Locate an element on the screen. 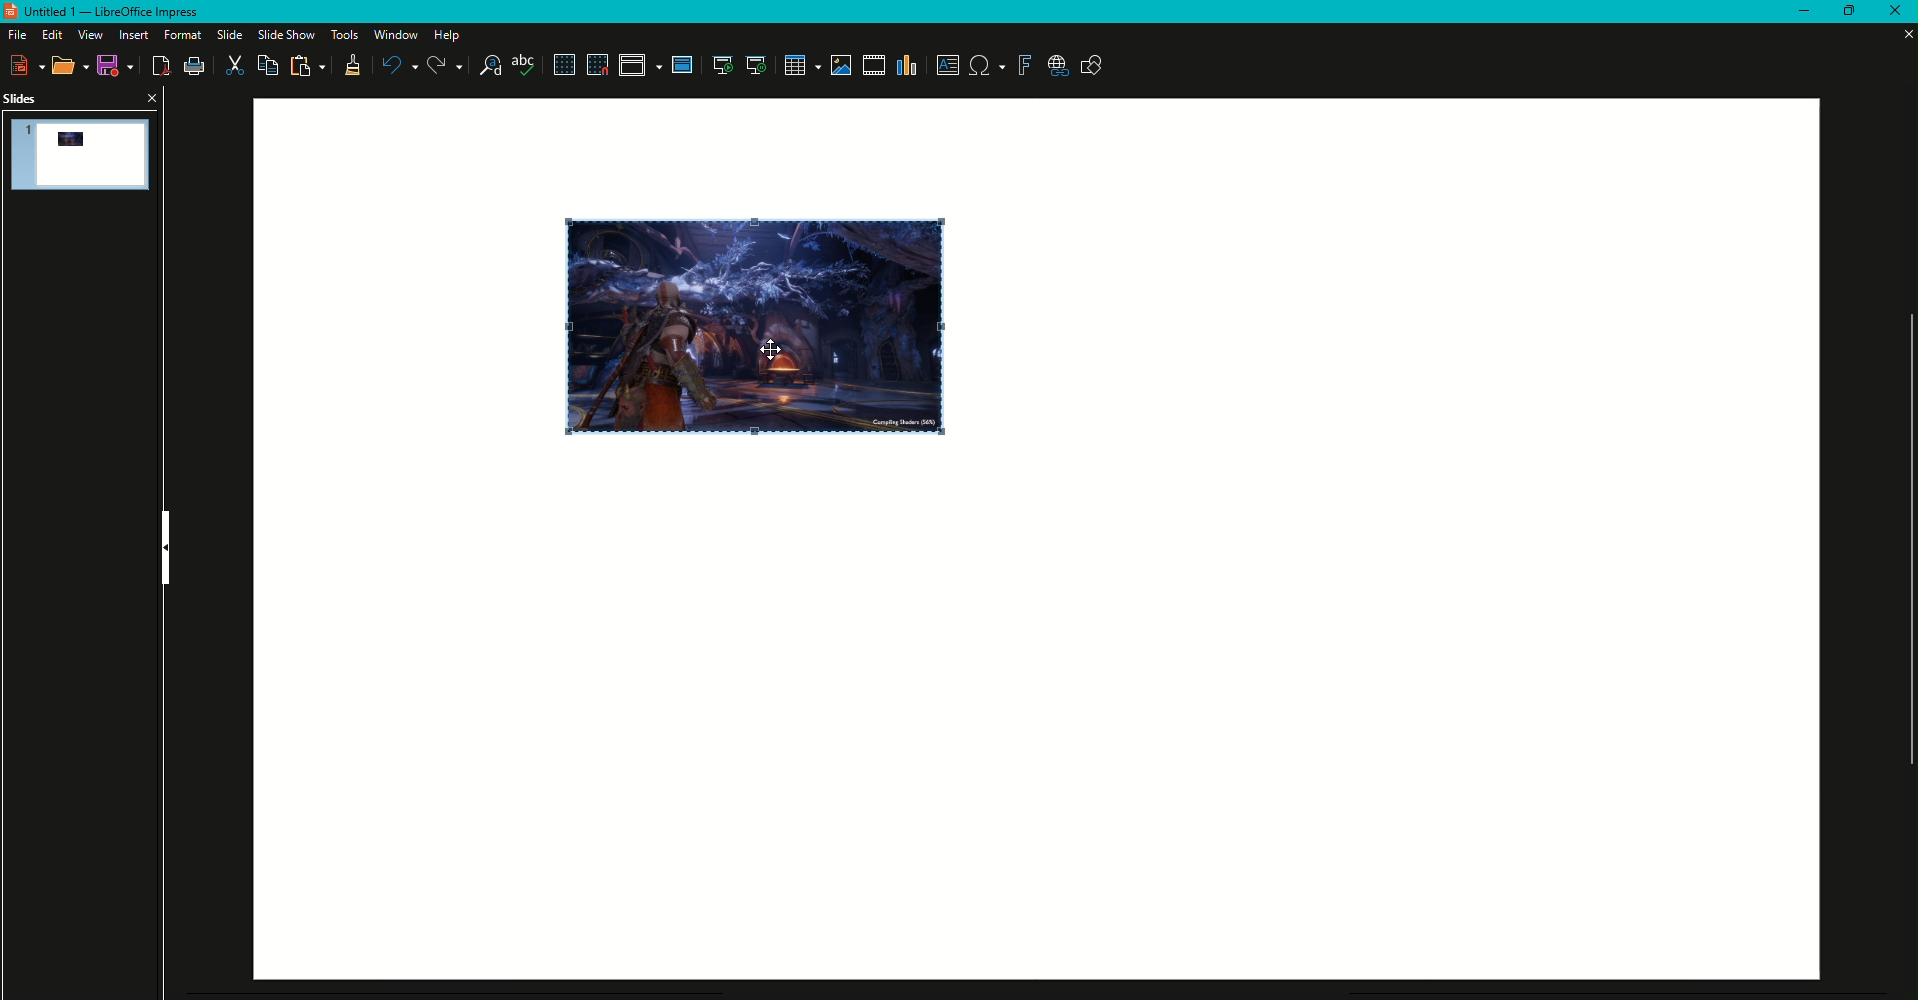 The image size is (1918, 1000). Paste is located at coordinates (309, 67).